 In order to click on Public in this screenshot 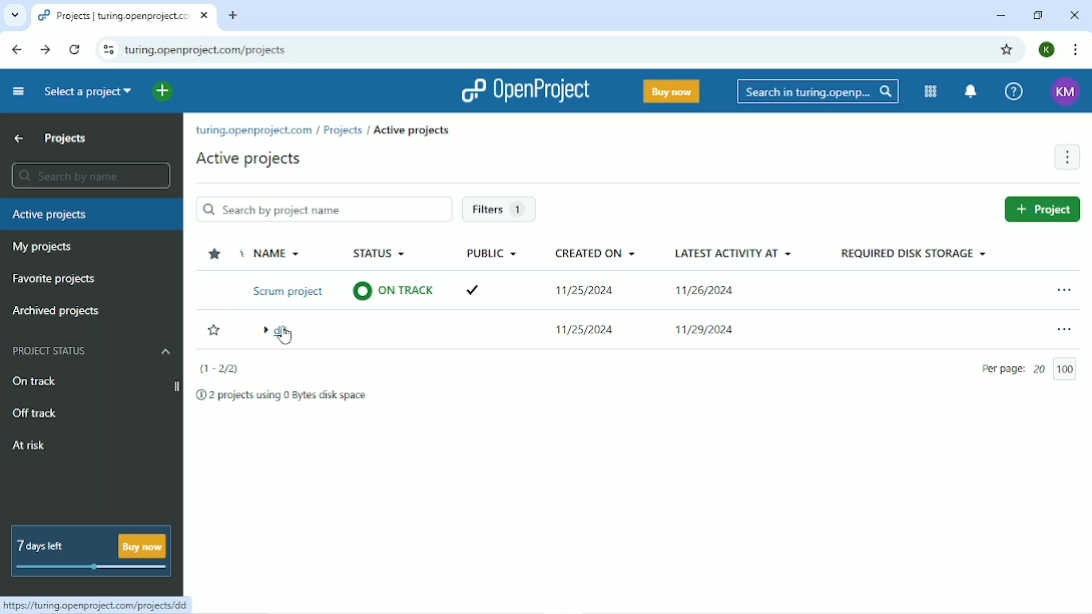, I will do `click(493, 254)`.